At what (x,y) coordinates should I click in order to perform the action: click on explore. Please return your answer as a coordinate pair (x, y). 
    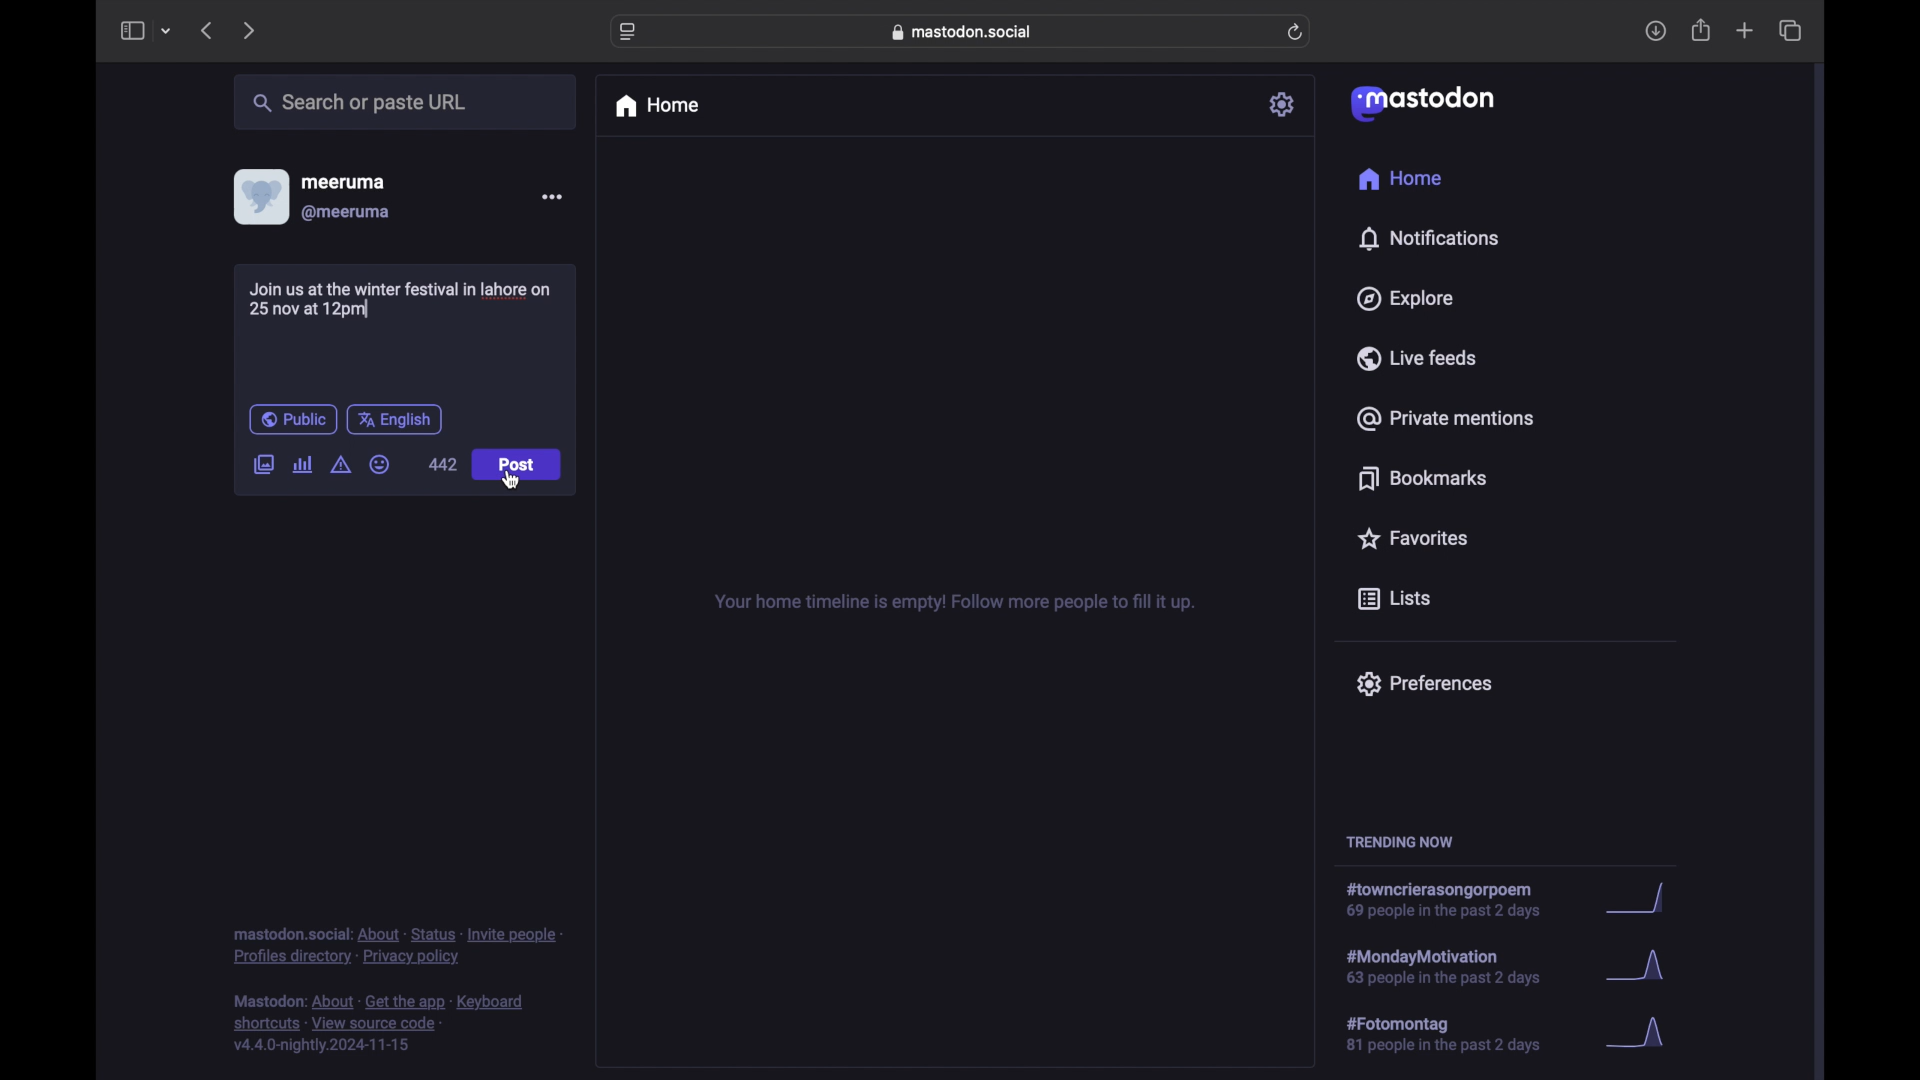
    Looking at the image, I should click on (1403, 299).